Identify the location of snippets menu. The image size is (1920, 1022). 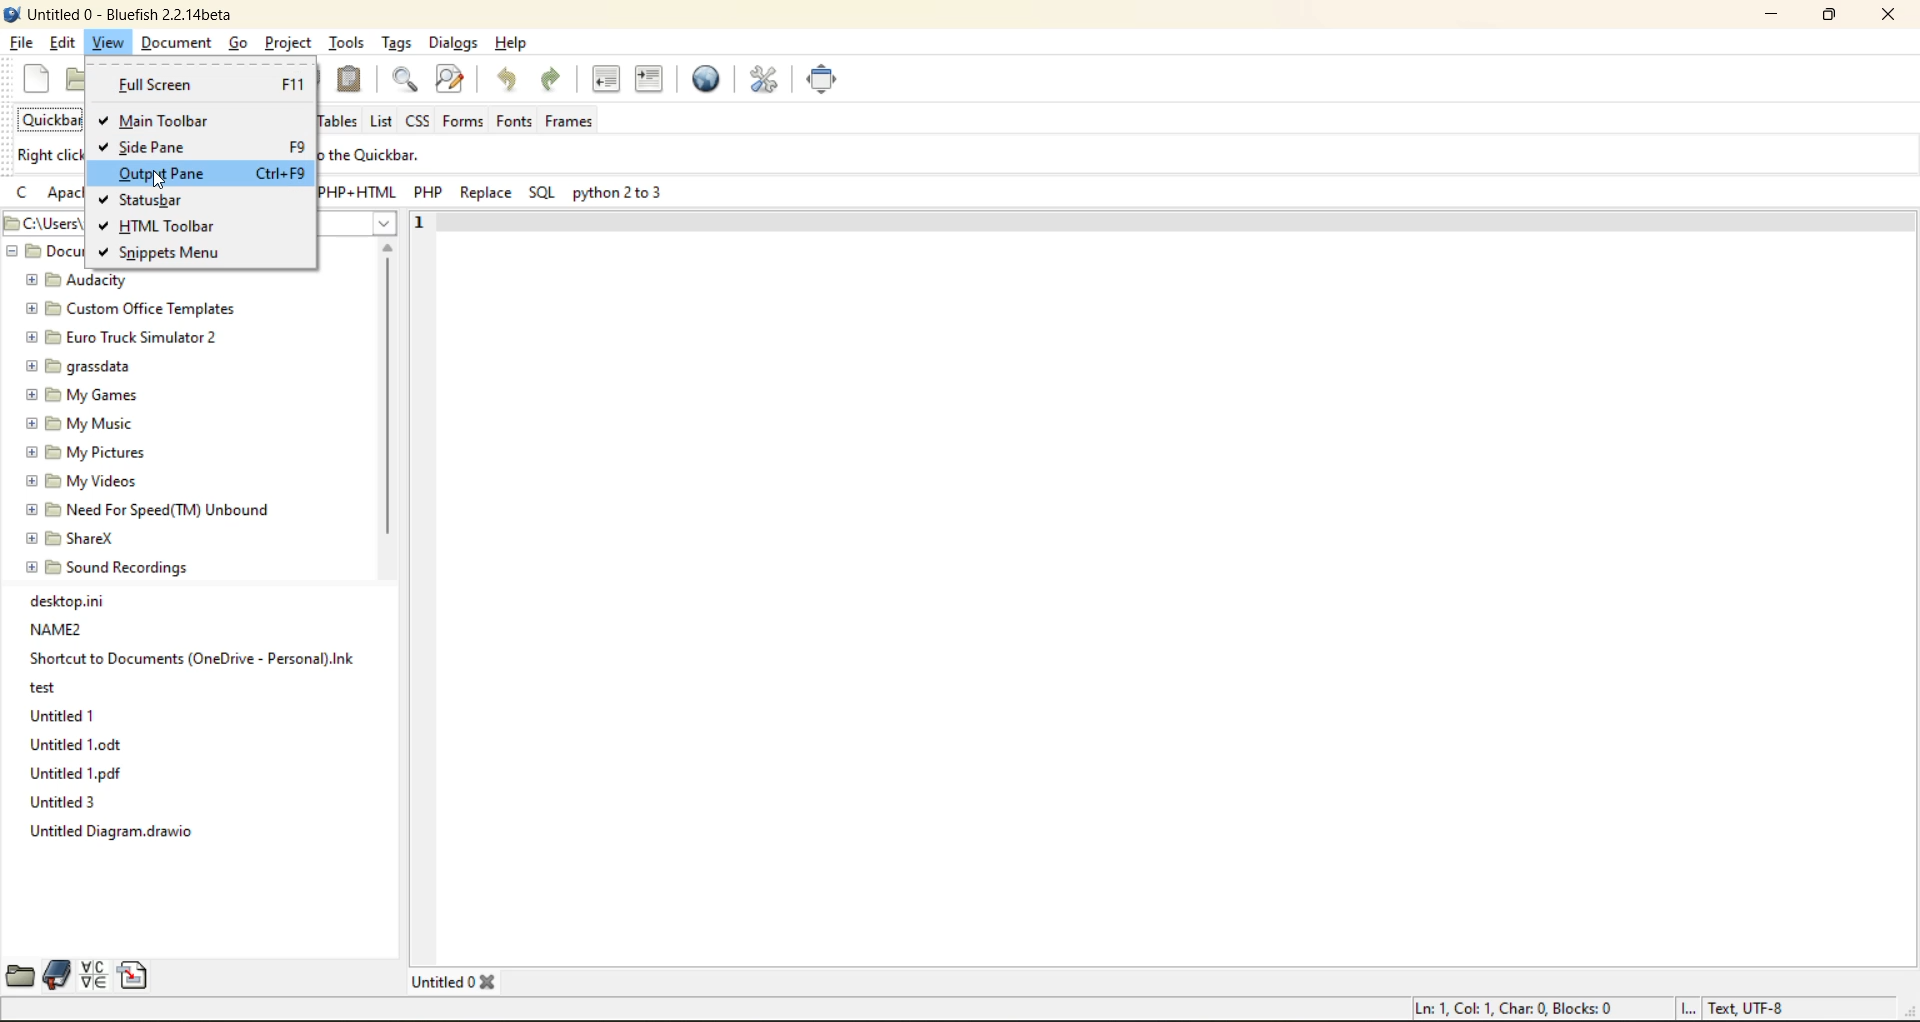
(173, 256).